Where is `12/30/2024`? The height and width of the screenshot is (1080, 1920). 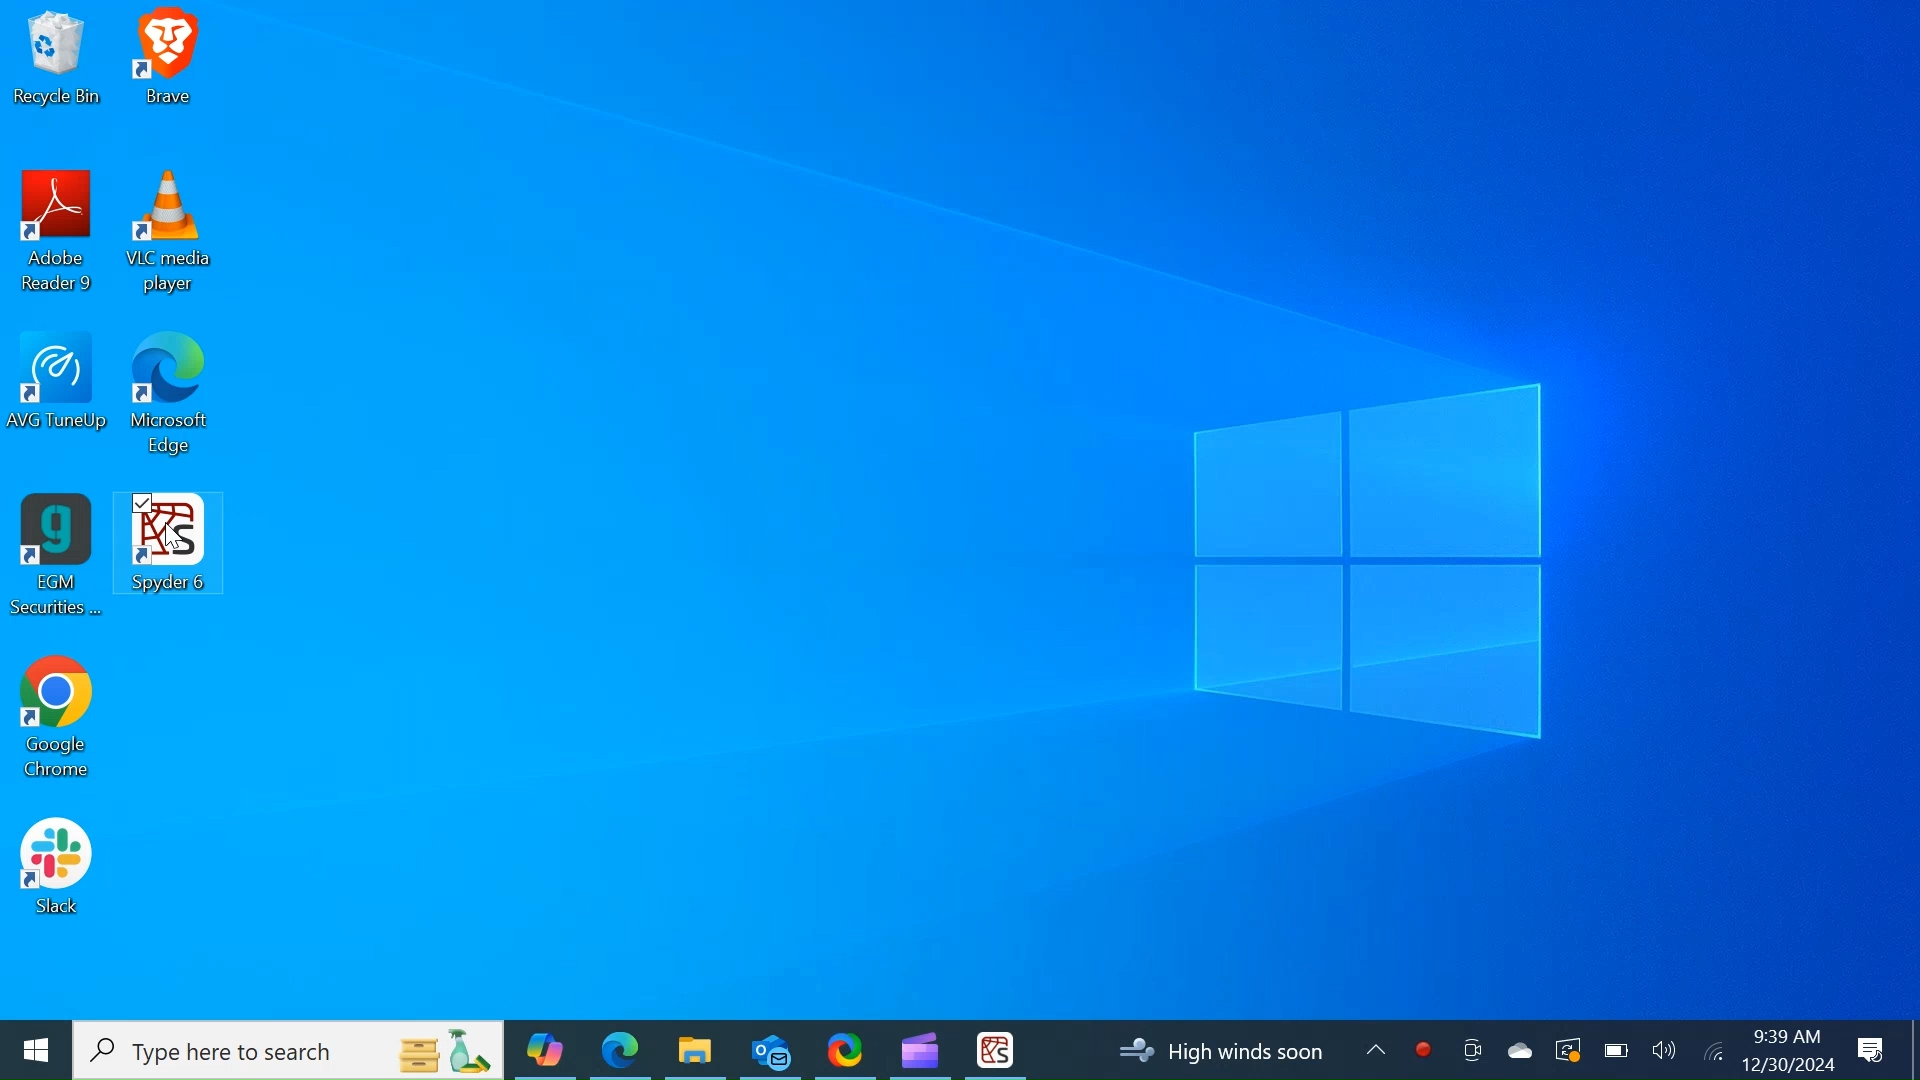
12/30/2024 is located at coordinates (1790, 1064).